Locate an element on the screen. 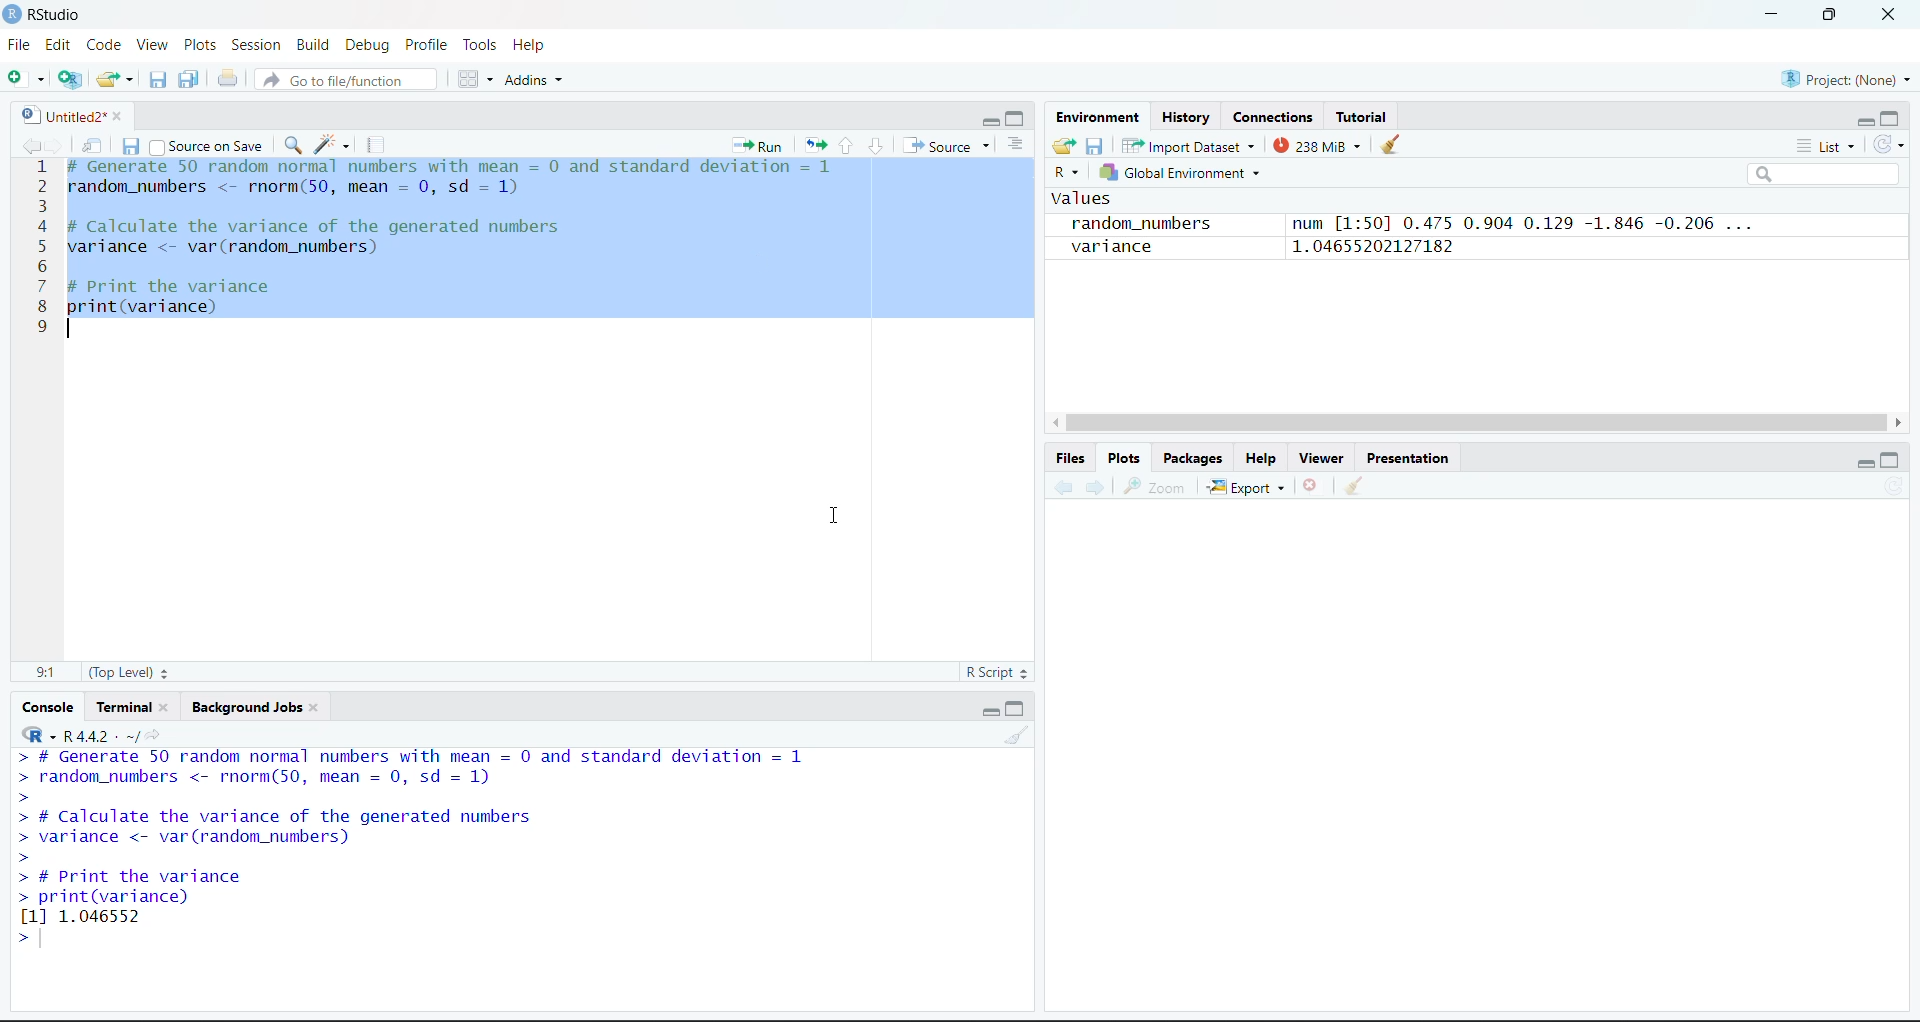 The height and width of the screenshot is (1022, 1920). Packages is located at coordinates (1194, 458).